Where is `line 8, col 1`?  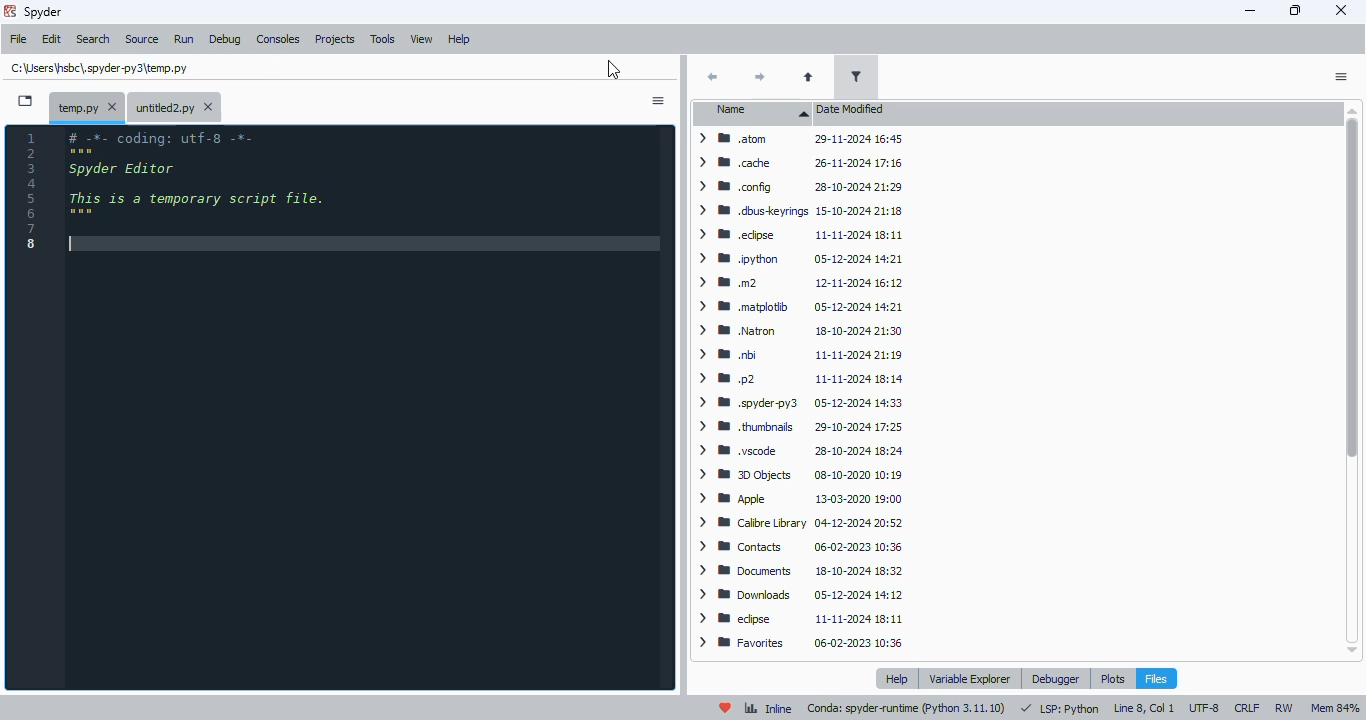
line 8, col 1 is located at coordinates (1145, 708).